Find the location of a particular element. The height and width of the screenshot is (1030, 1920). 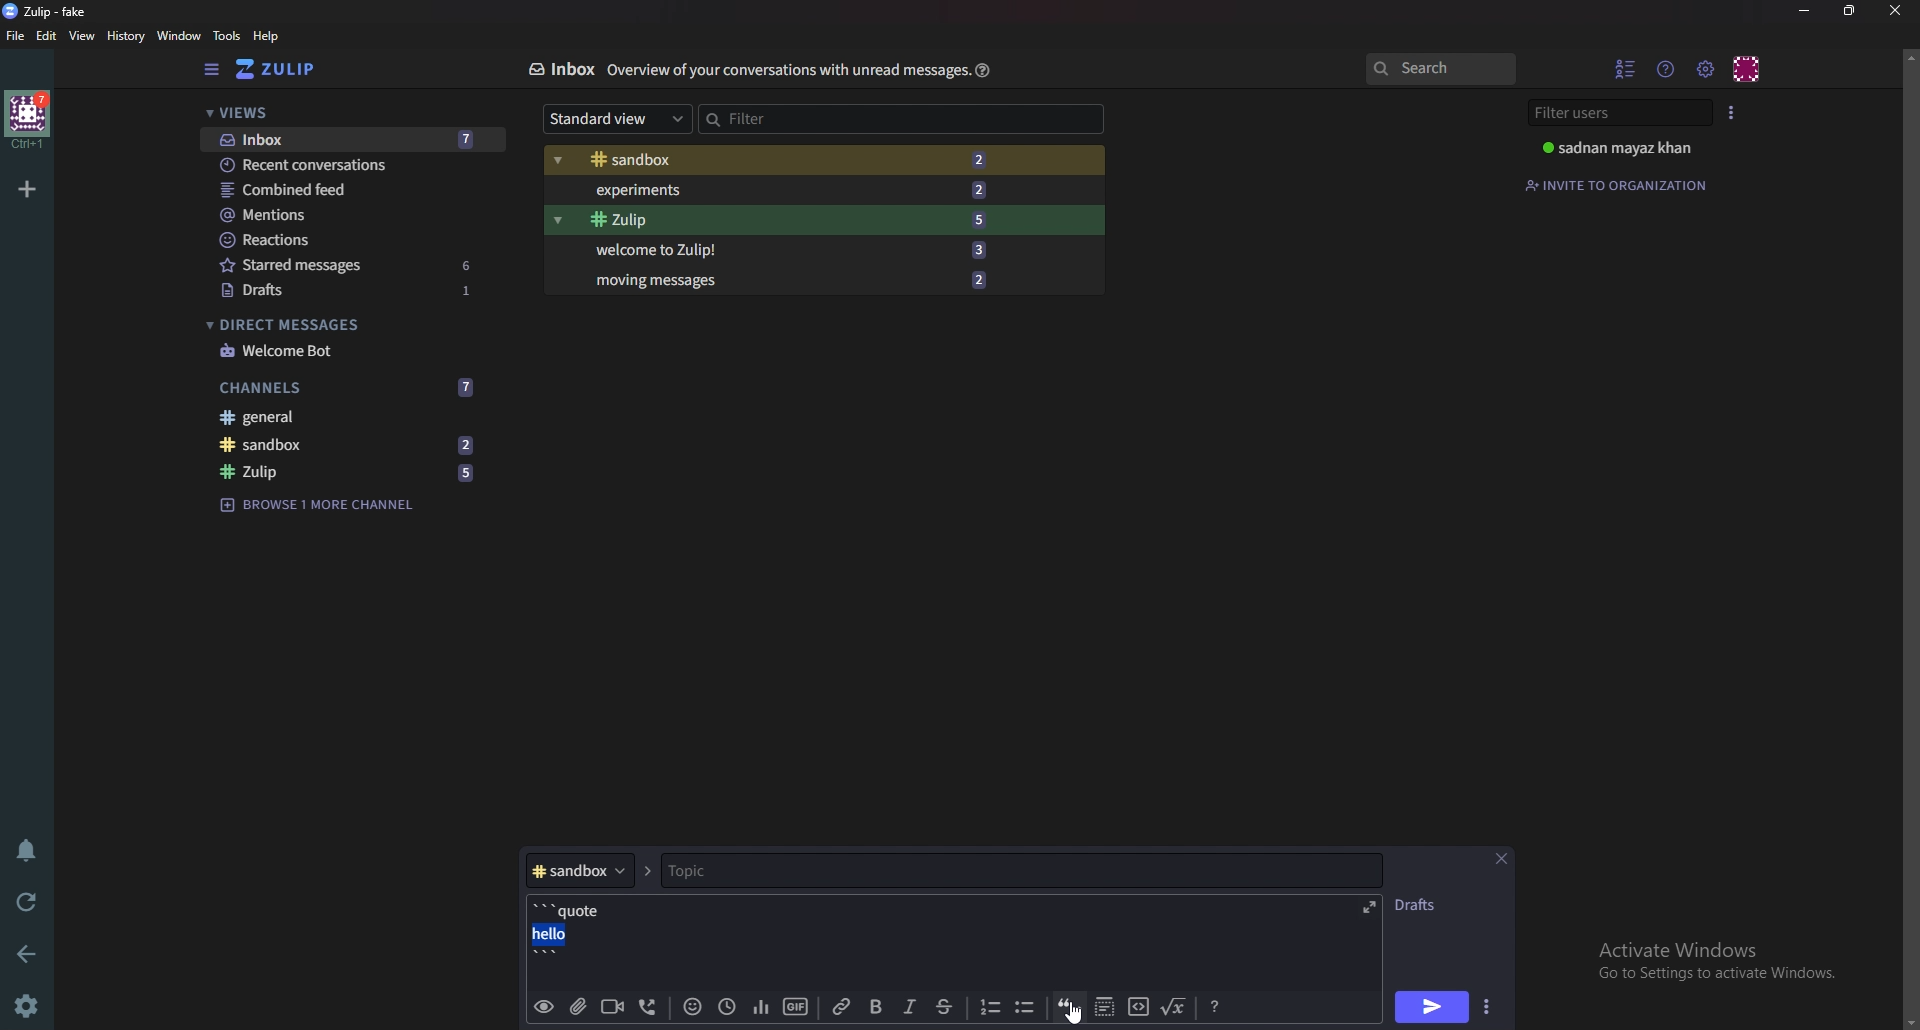

scroll bar is located at coordinates (1910, 539).